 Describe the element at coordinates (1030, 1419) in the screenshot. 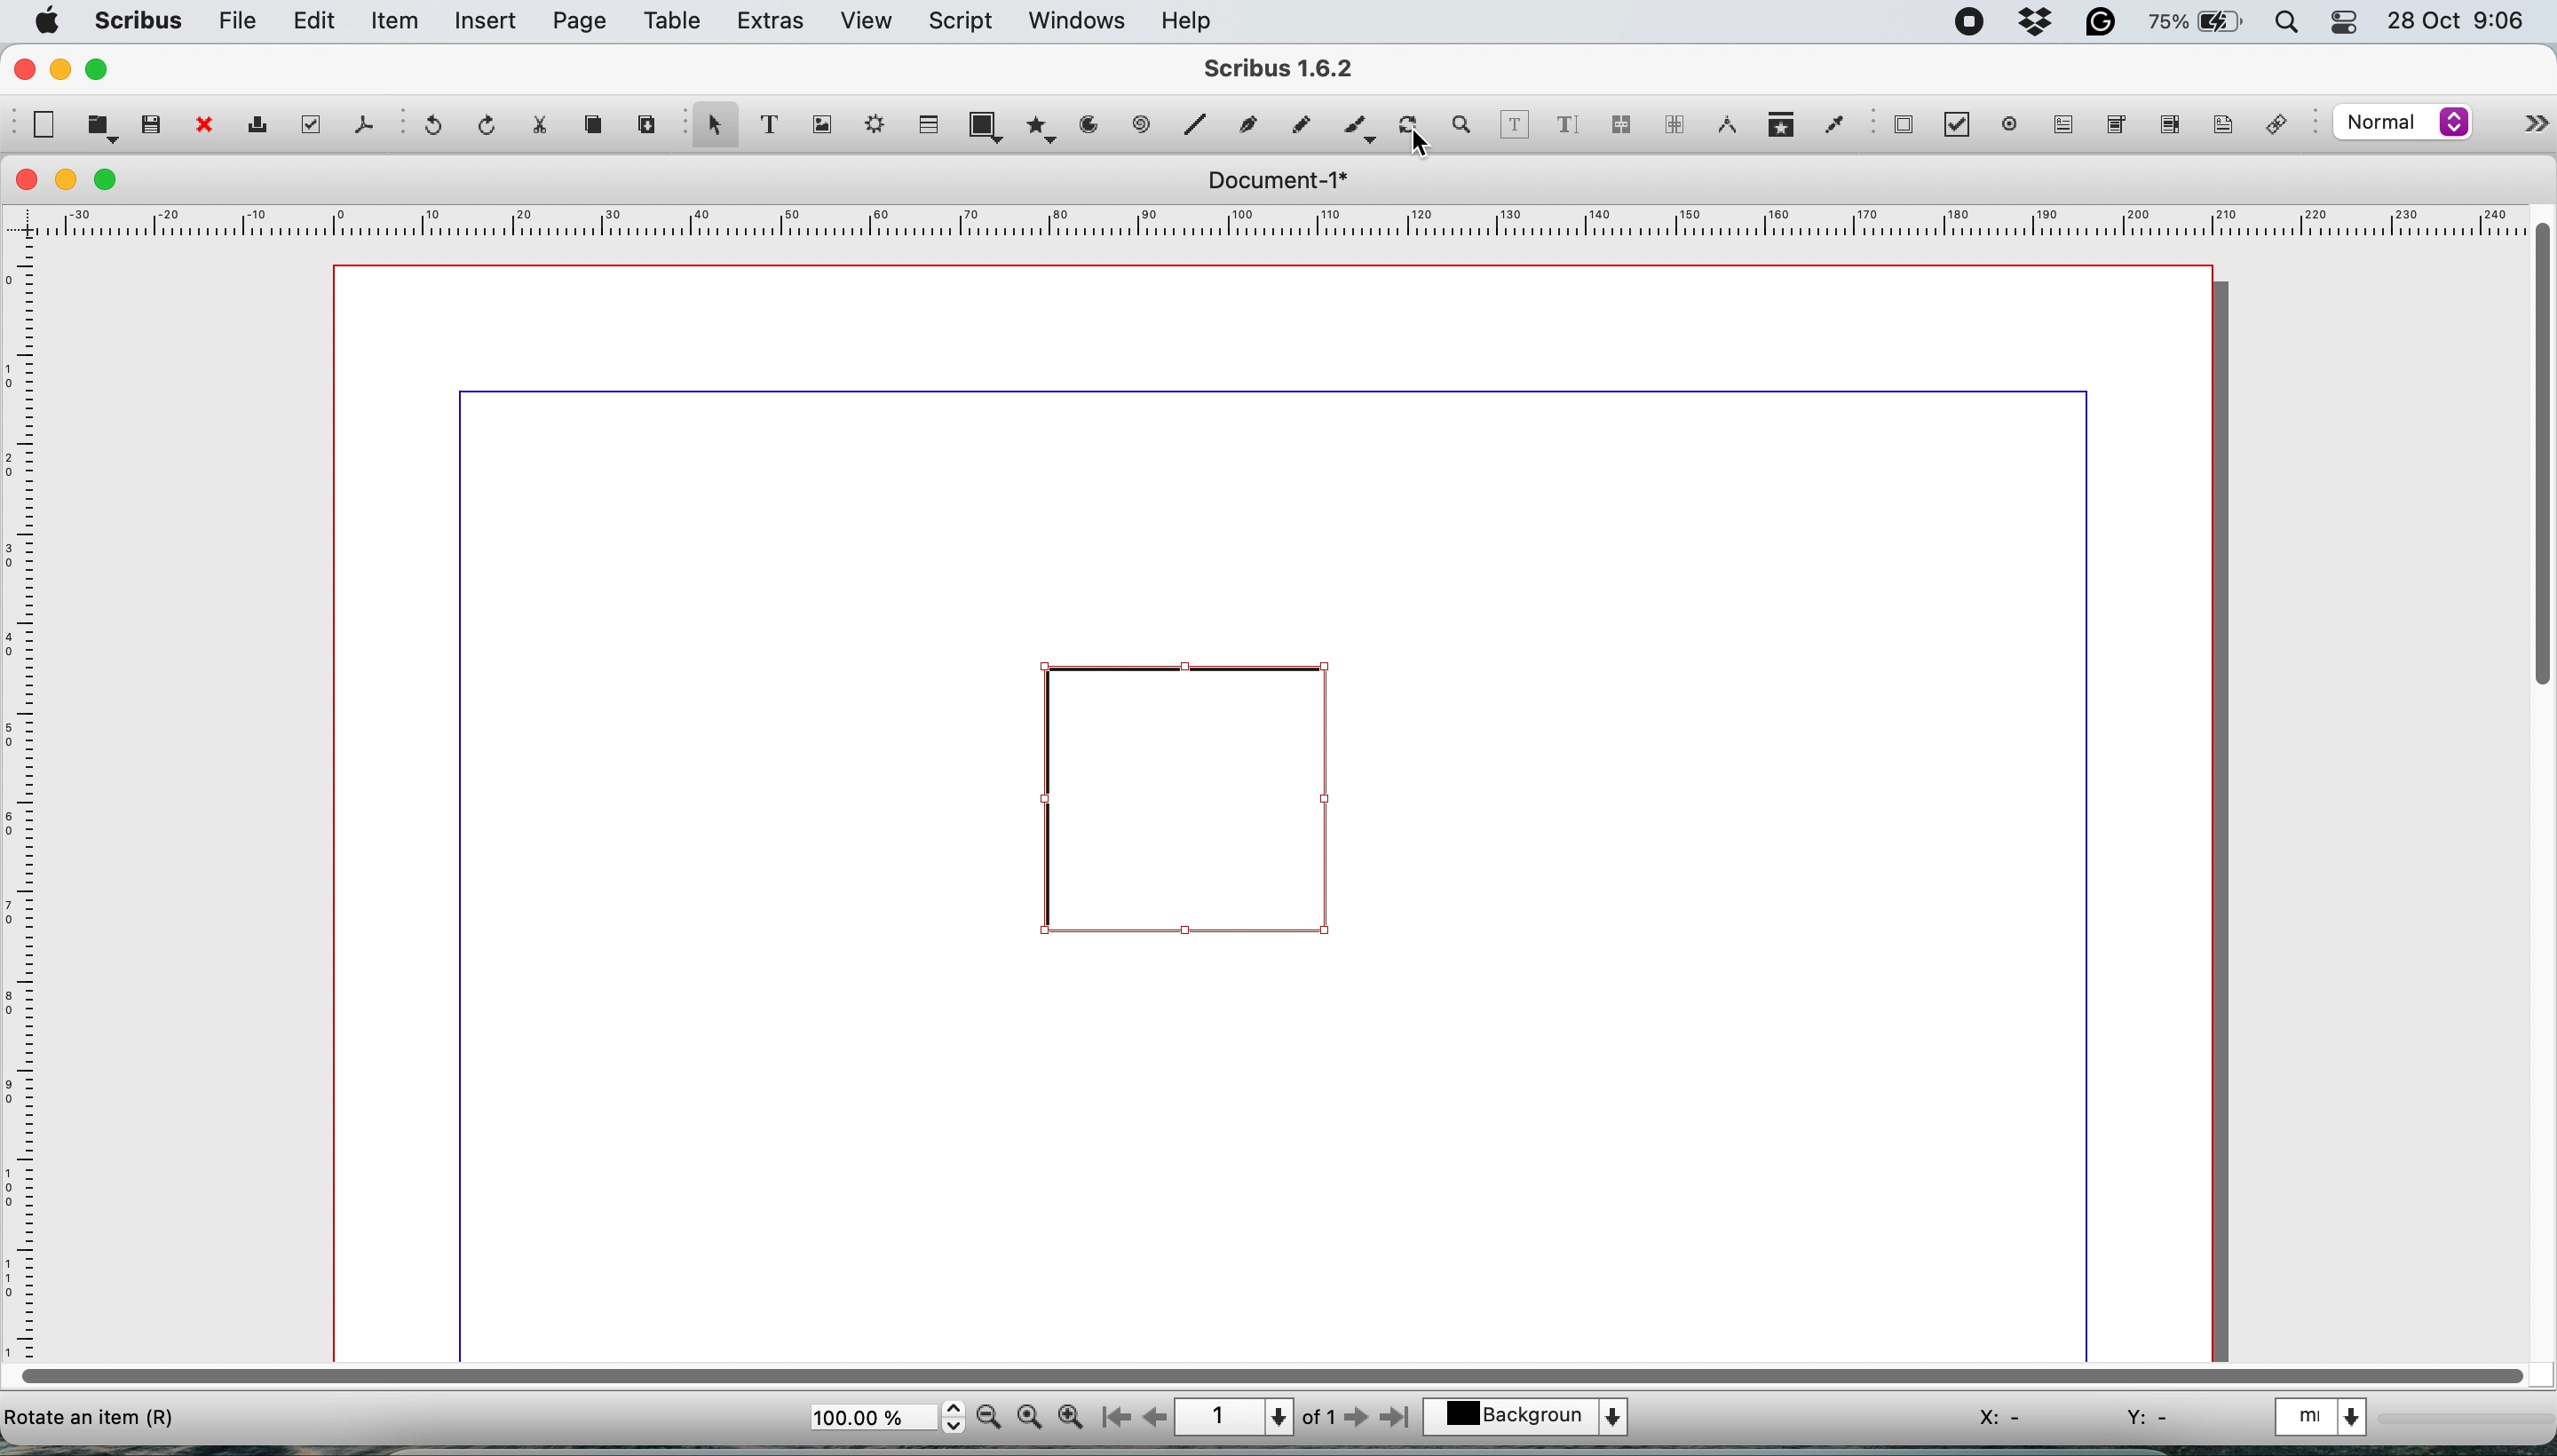

I see `zoom to 100%` at that location.